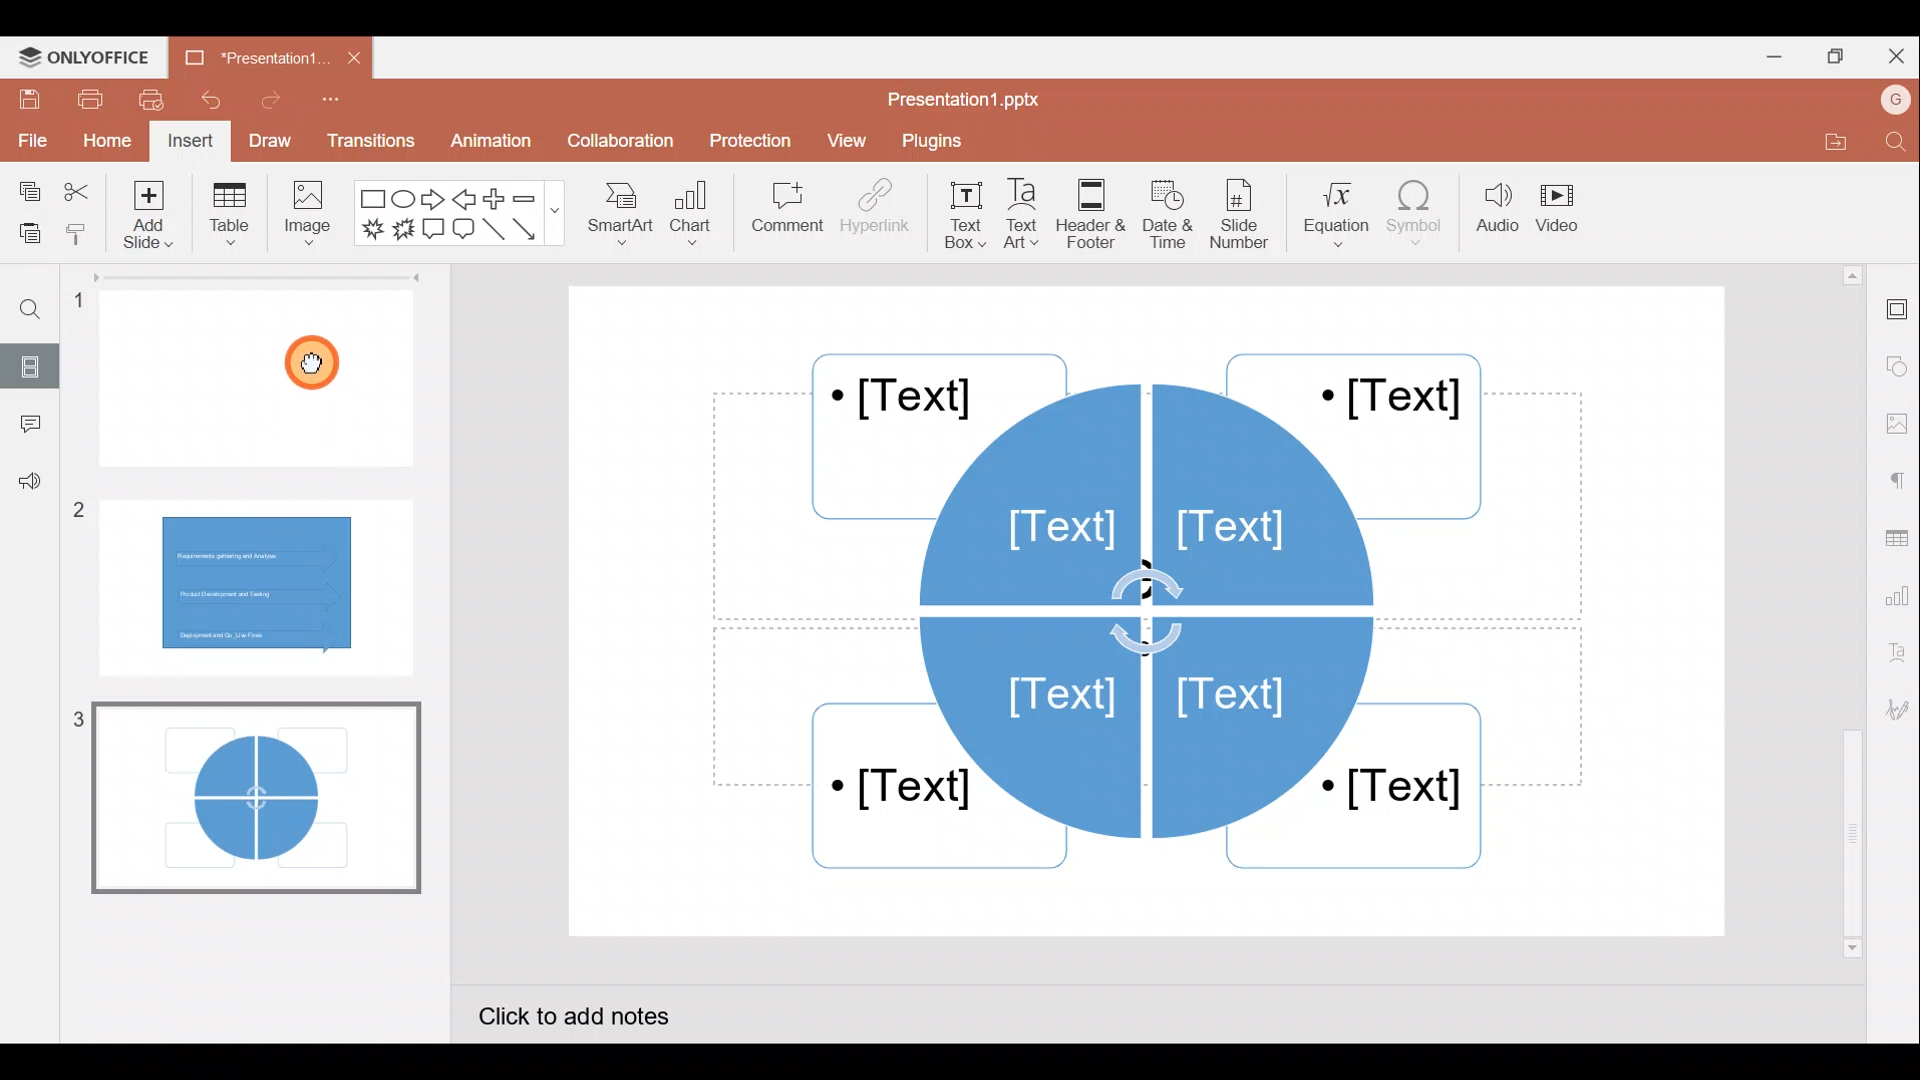 Image resolution: width=1920 pixels, height=1080 pixels. I want to click on Explosion 1, so click(371, 227).